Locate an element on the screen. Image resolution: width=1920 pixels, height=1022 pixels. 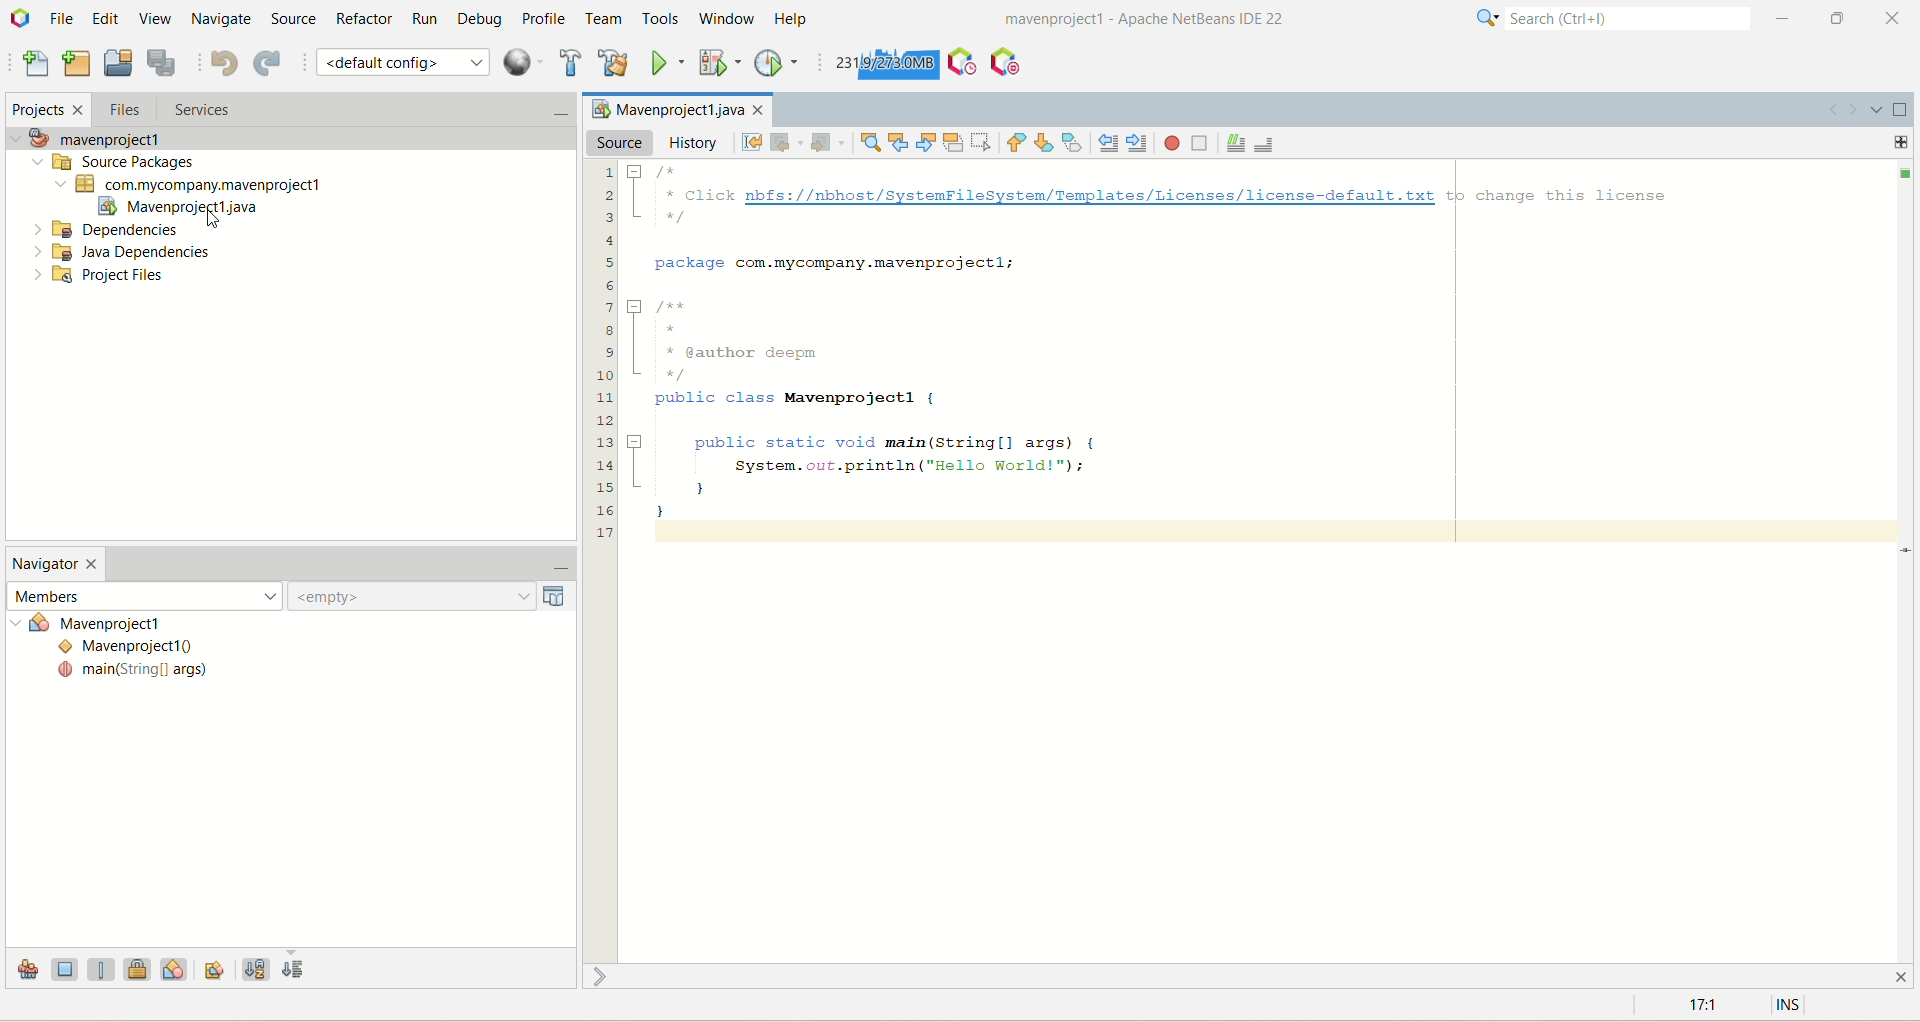
mavenproject1.java is located at coordinates (179, 209).